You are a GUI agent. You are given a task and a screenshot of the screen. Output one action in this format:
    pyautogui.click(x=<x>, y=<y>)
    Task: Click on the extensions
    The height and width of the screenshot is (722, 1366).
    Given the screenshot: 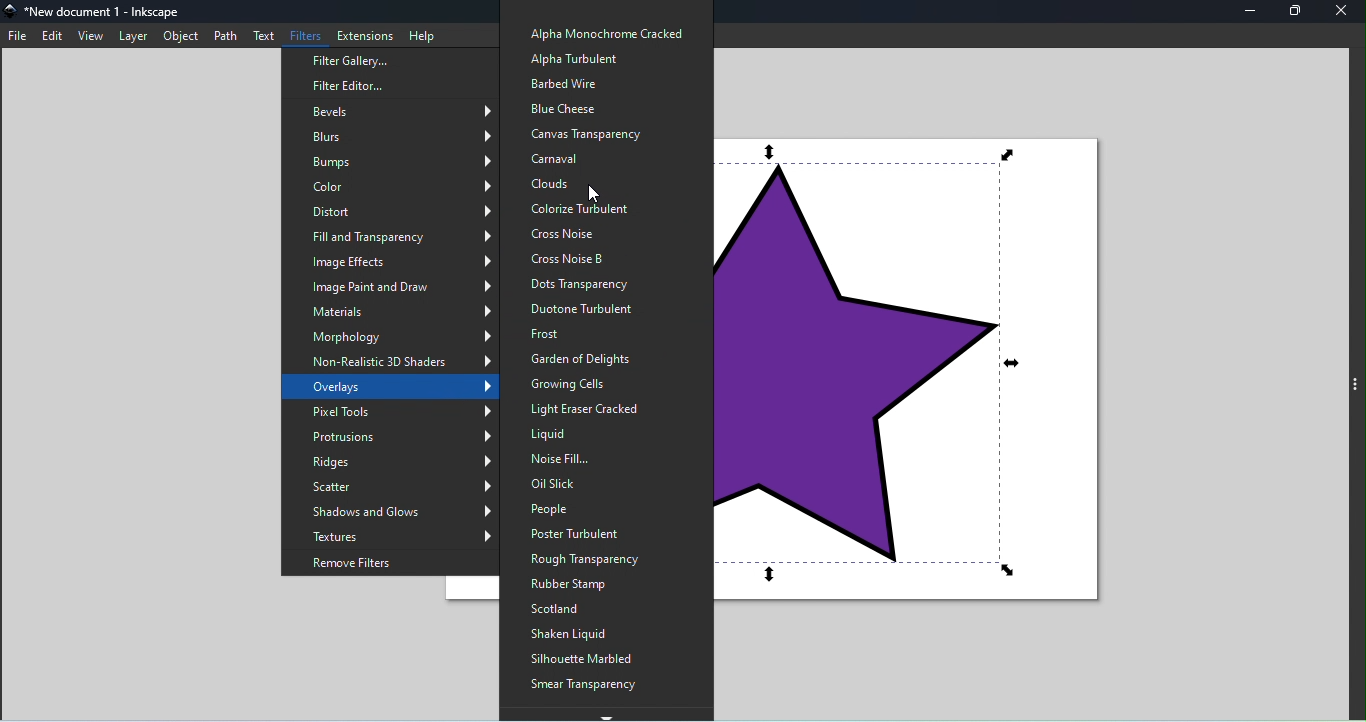 What is the action you would take?
    pyautogui.click(x=364, y=32)
    